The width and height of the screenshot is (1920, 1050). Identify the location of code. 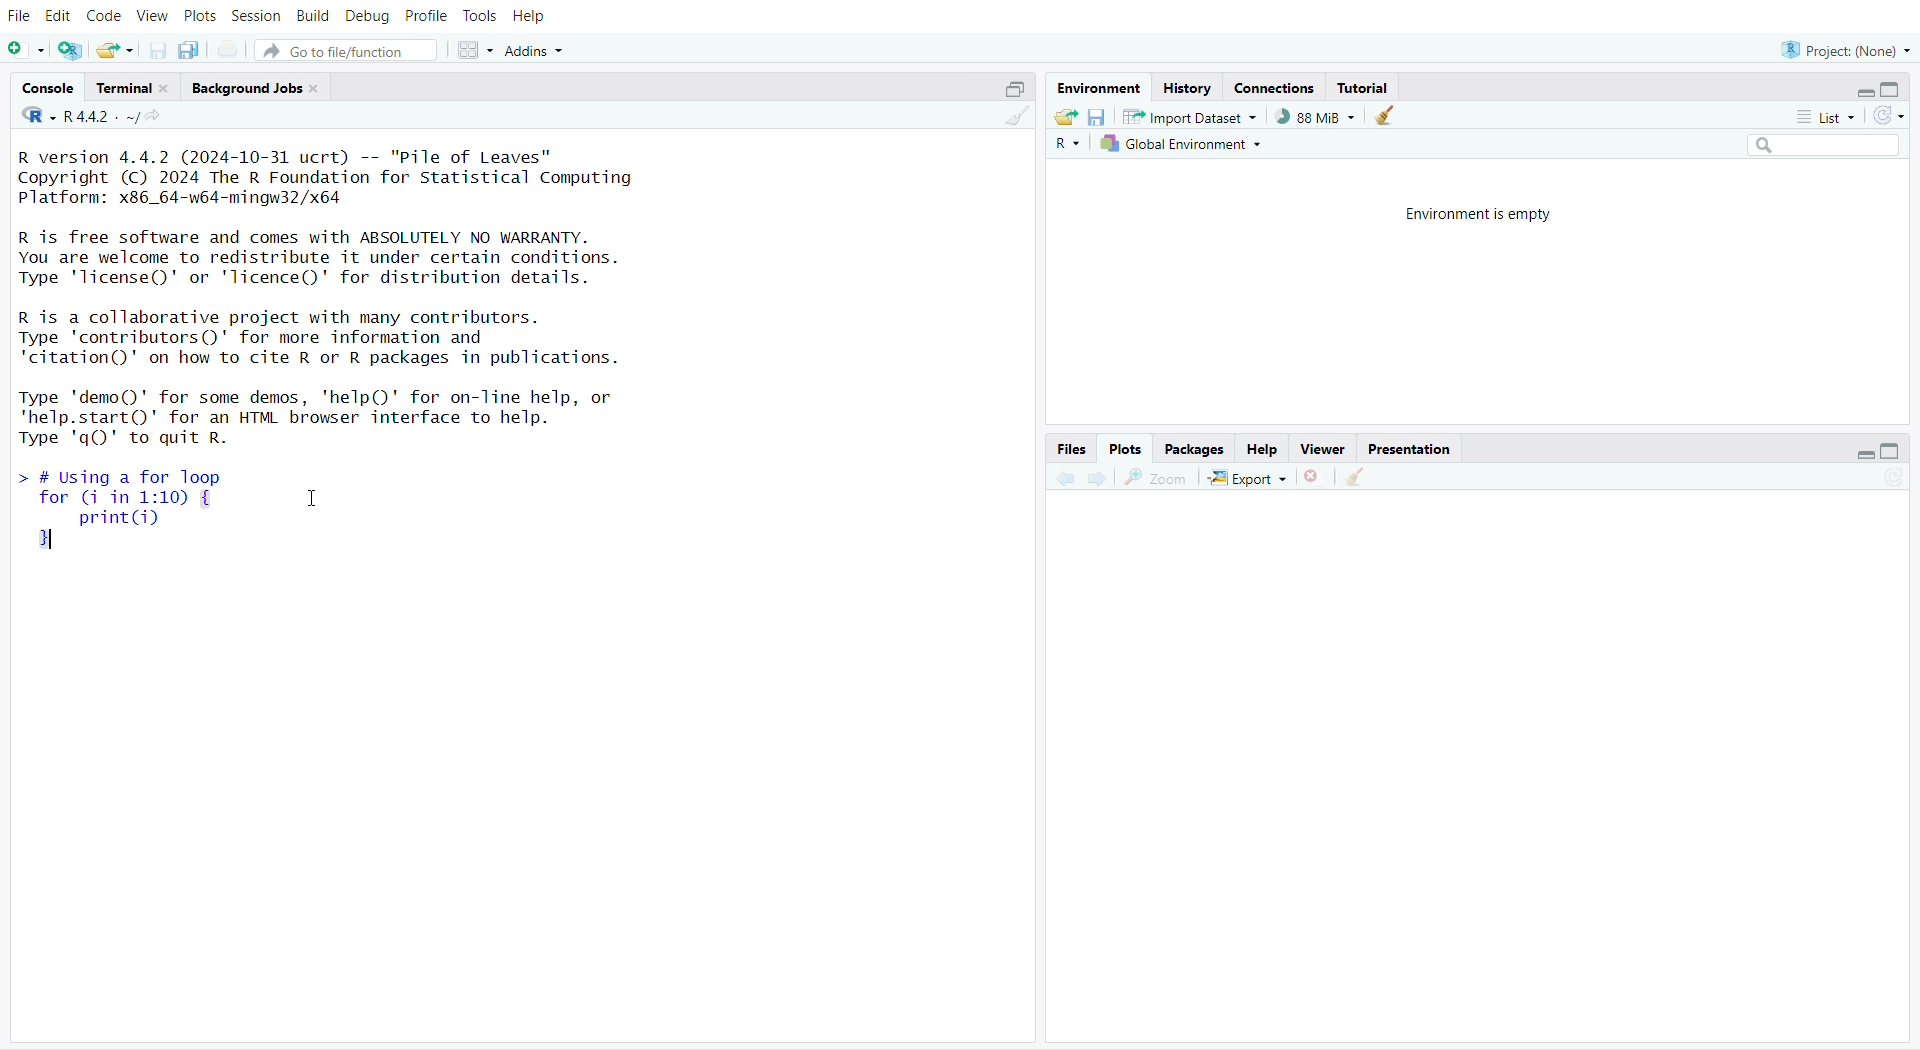
(105, 19).